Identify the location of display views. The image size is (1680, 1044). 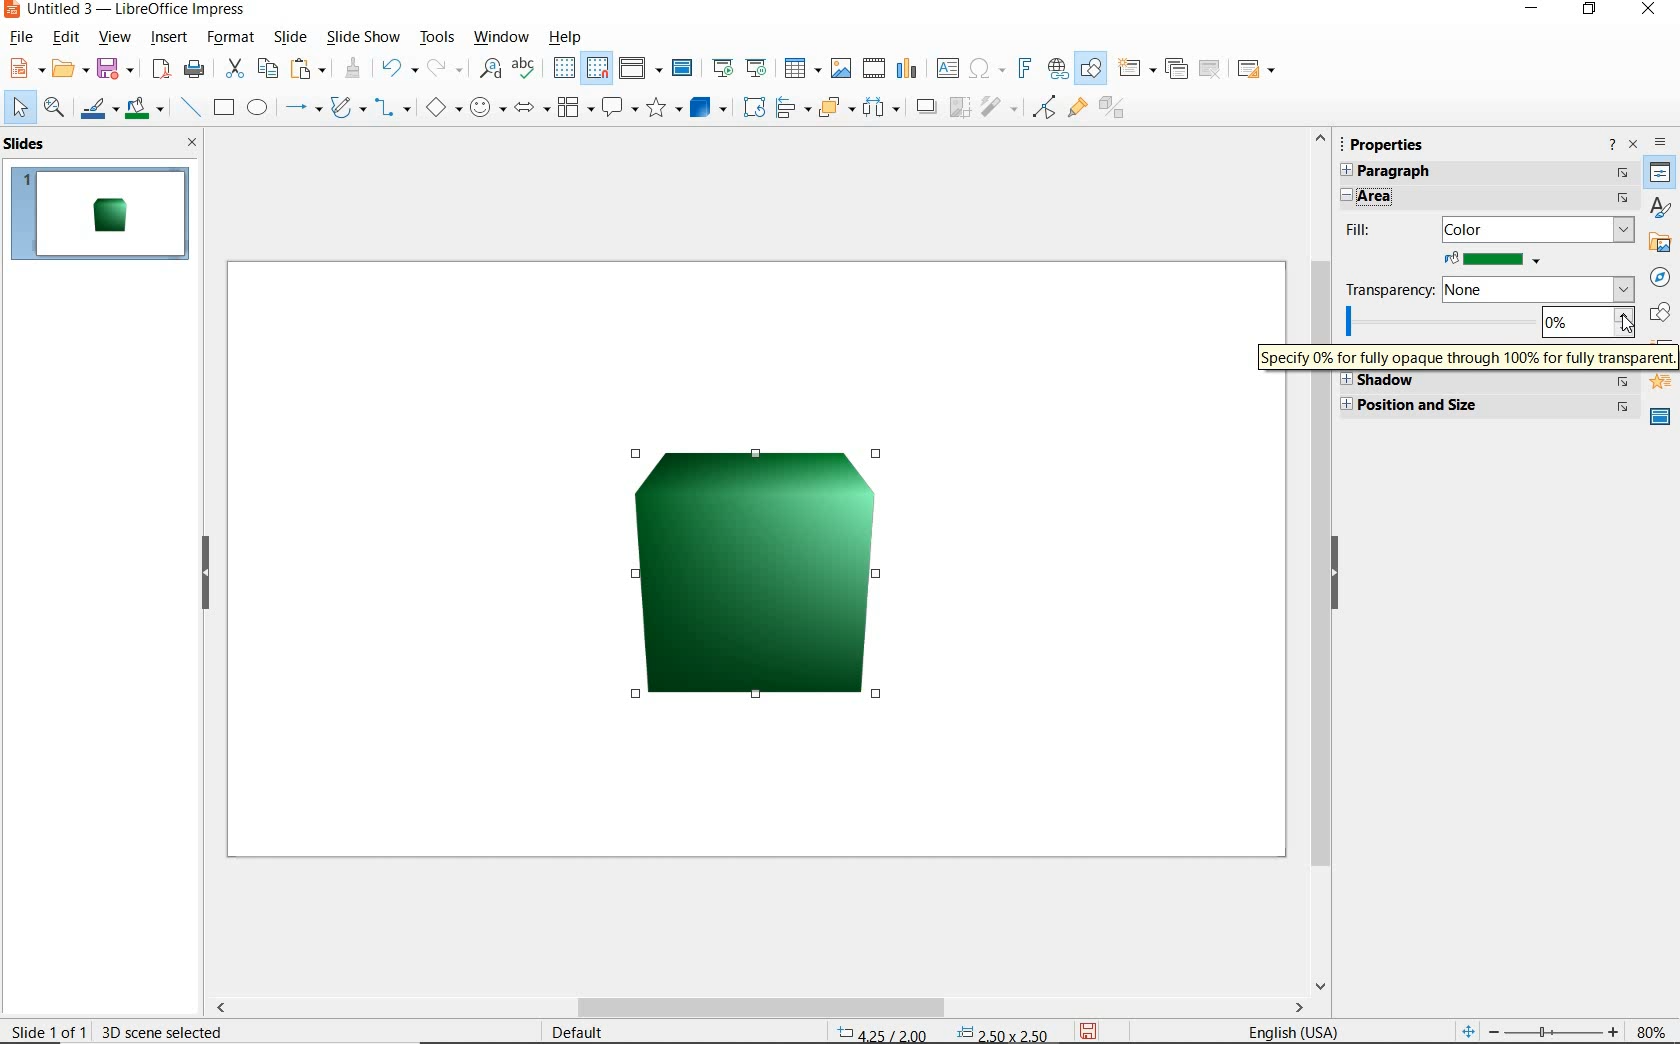
(641, 69).